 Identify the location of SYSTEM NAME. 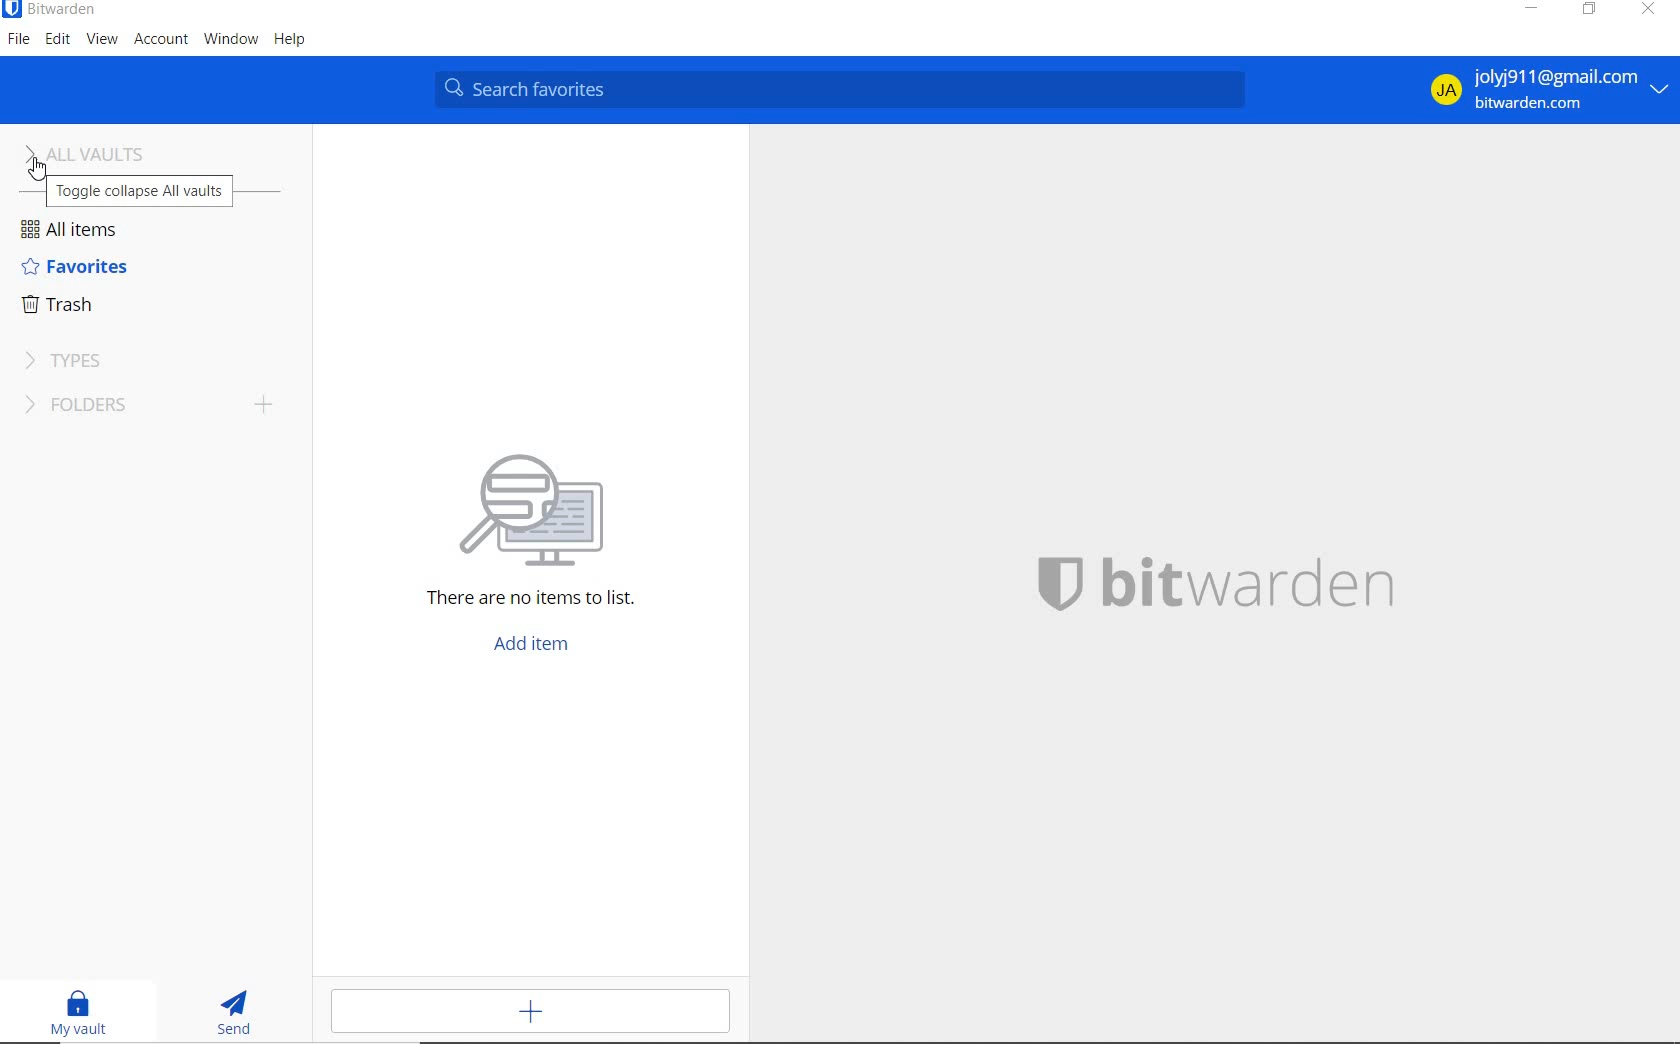
(51, 10).